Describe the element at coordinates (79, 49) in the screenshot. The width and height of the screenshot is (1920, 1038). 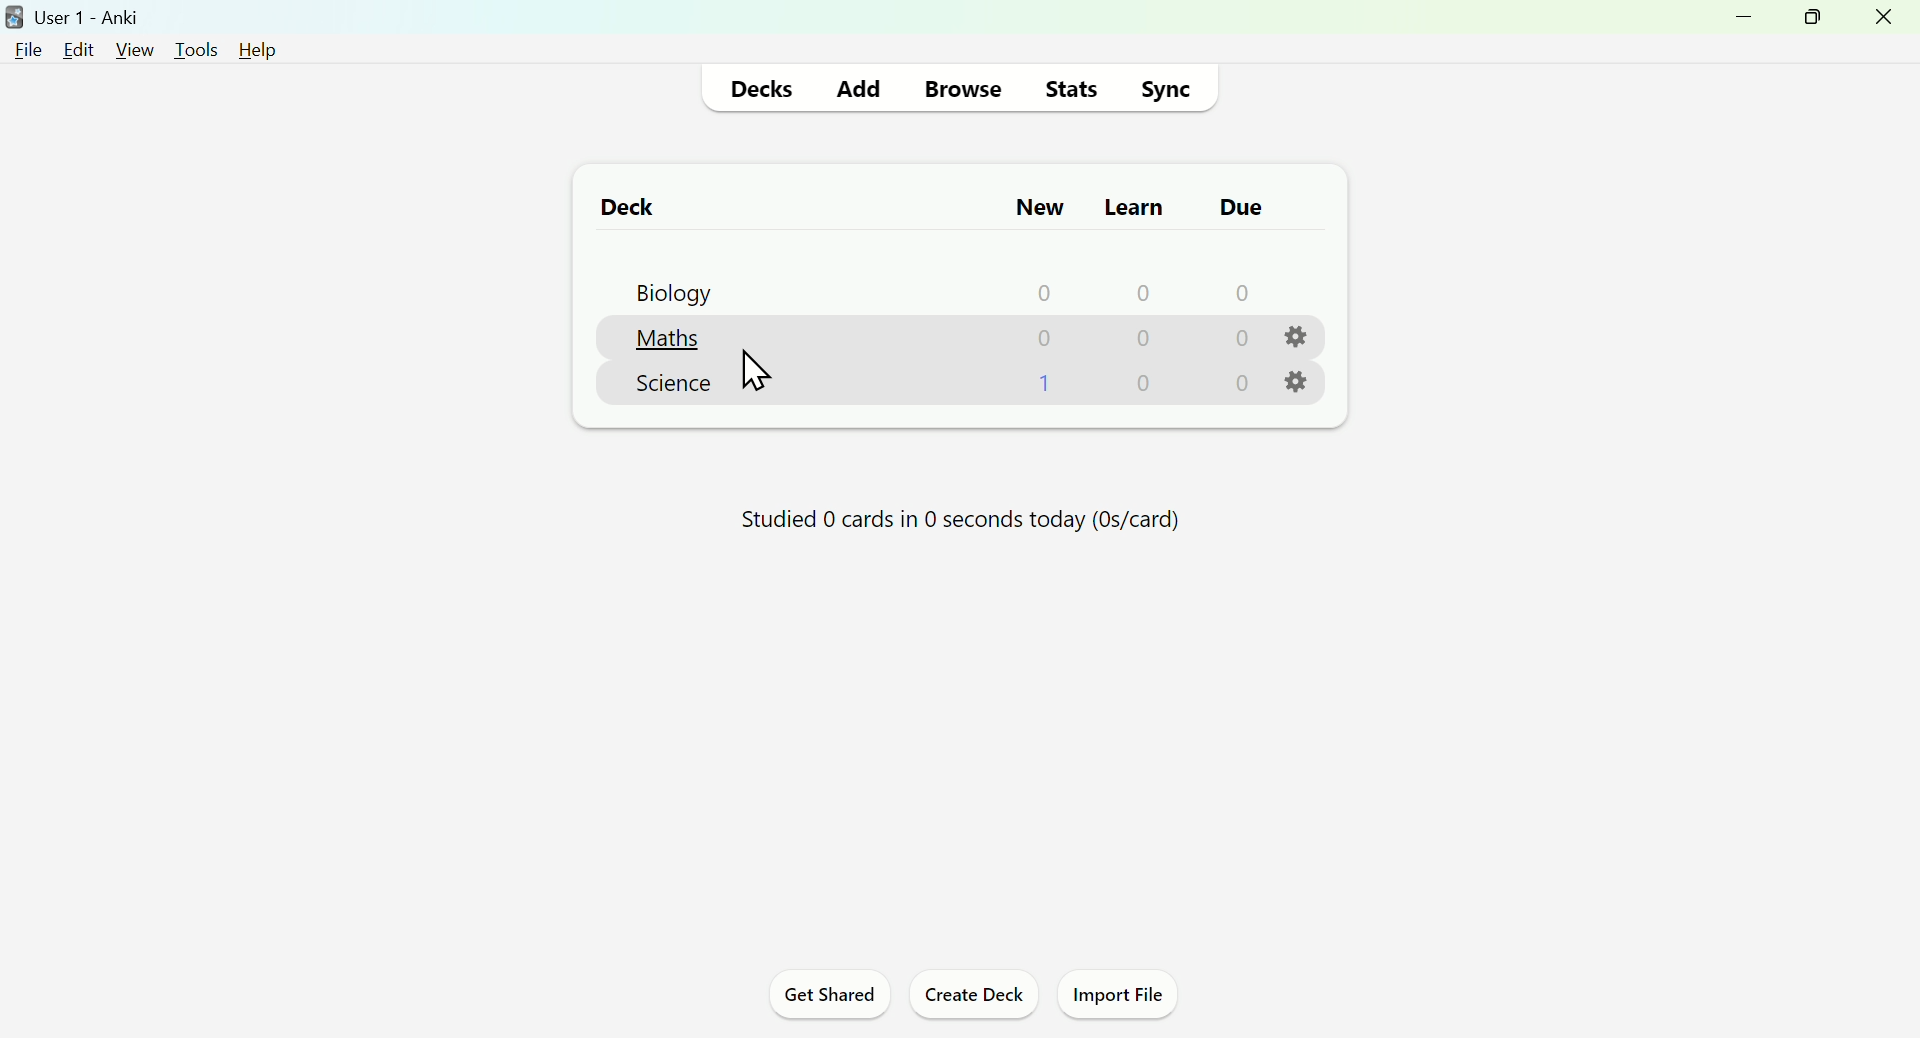
I see `edit` at that location.